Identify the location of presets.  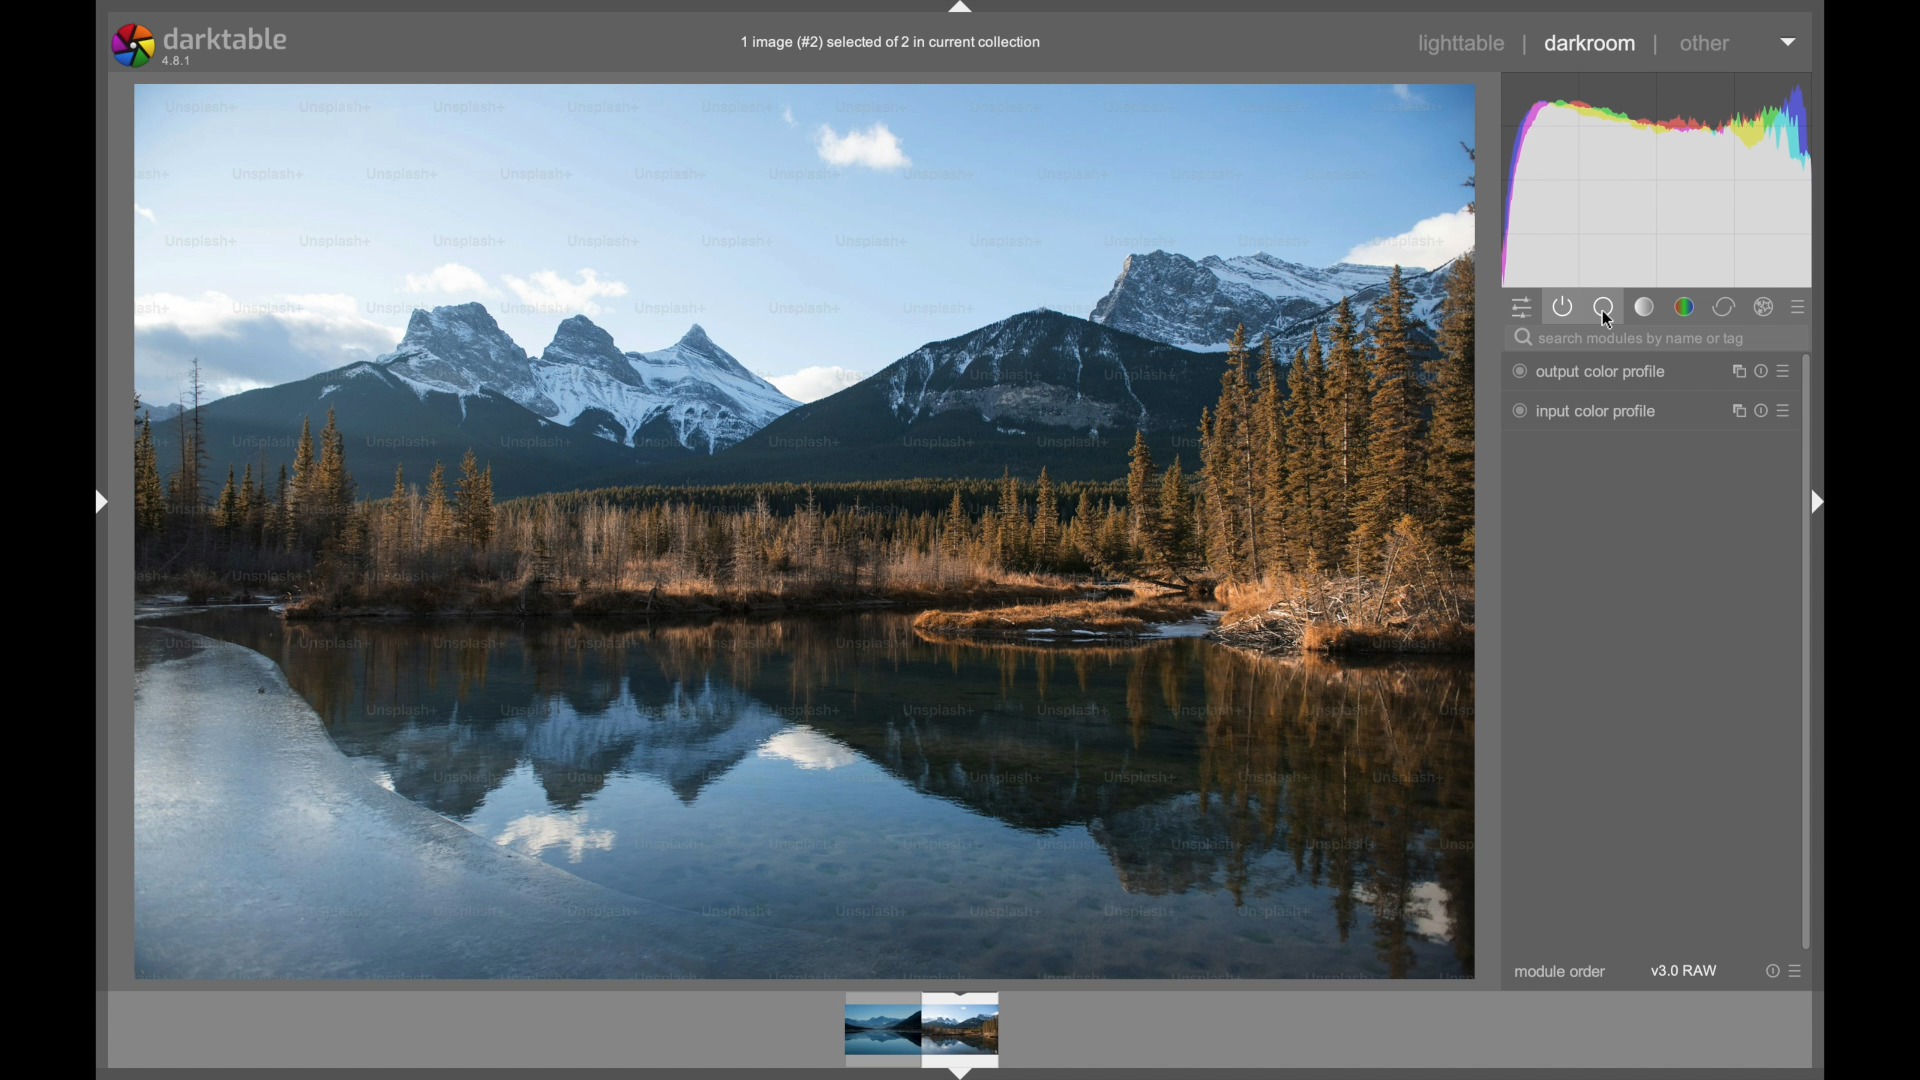
(1790, 371).